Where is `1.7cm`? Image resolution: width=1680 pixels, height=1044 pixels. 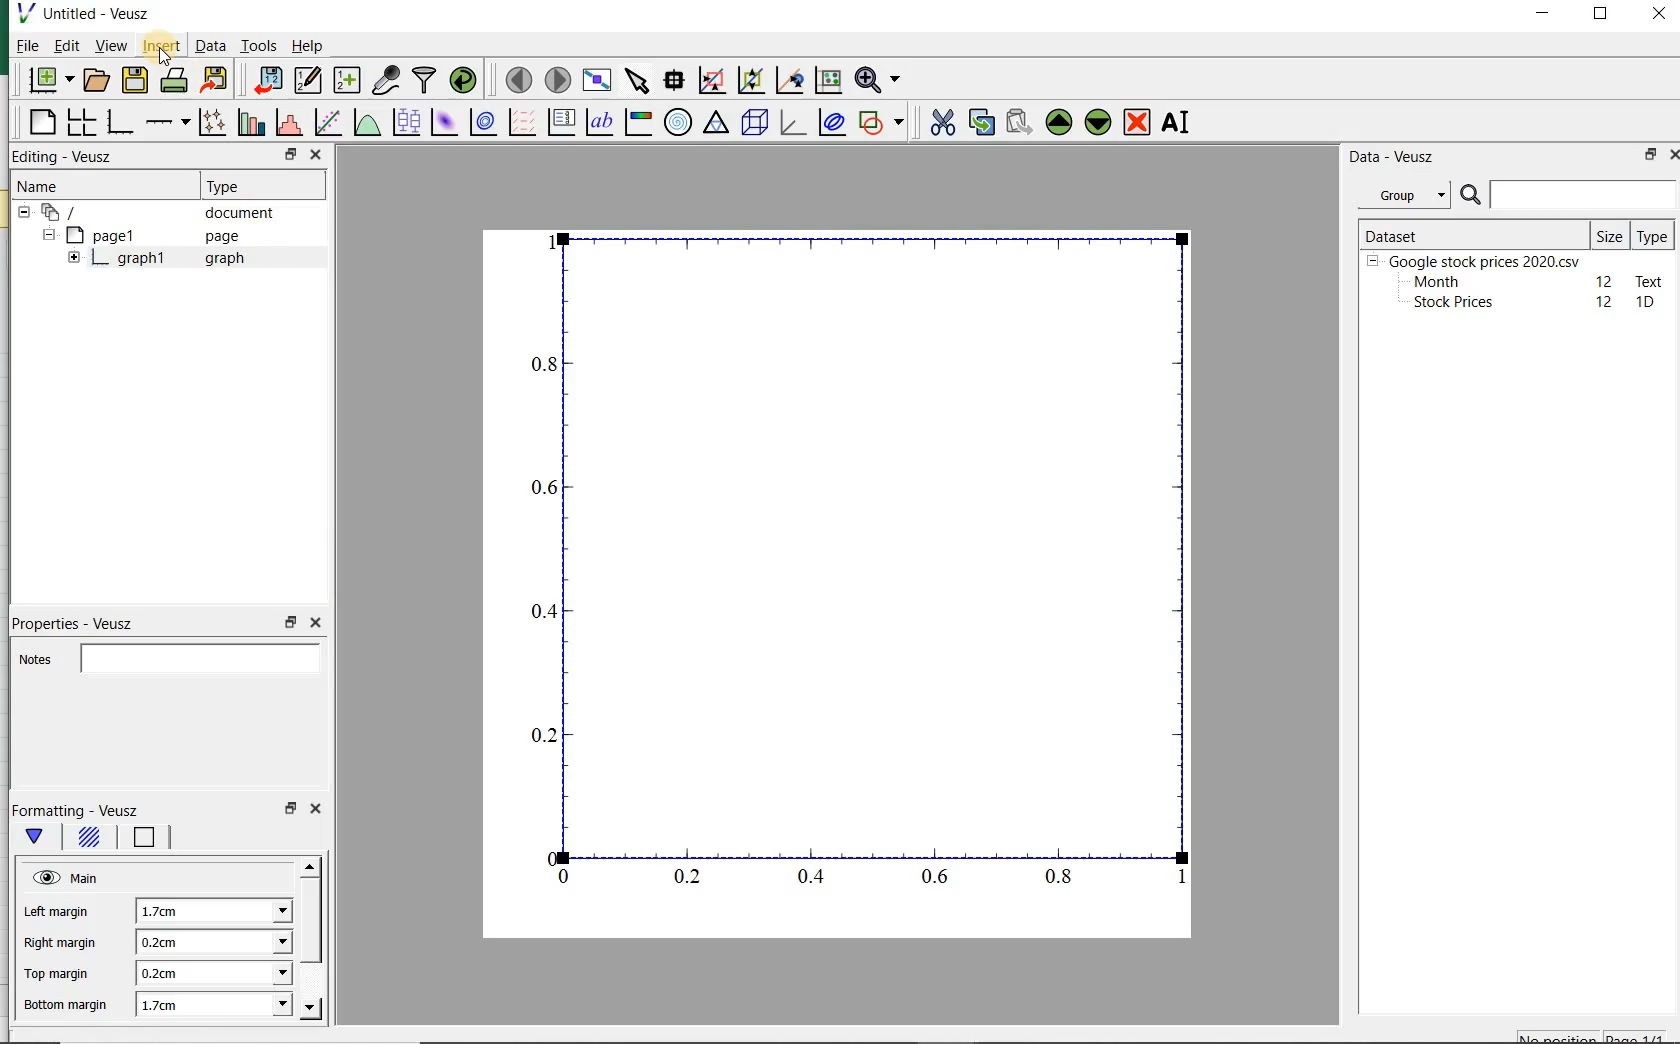 1.7cm is located at coordinates (212, 1003).